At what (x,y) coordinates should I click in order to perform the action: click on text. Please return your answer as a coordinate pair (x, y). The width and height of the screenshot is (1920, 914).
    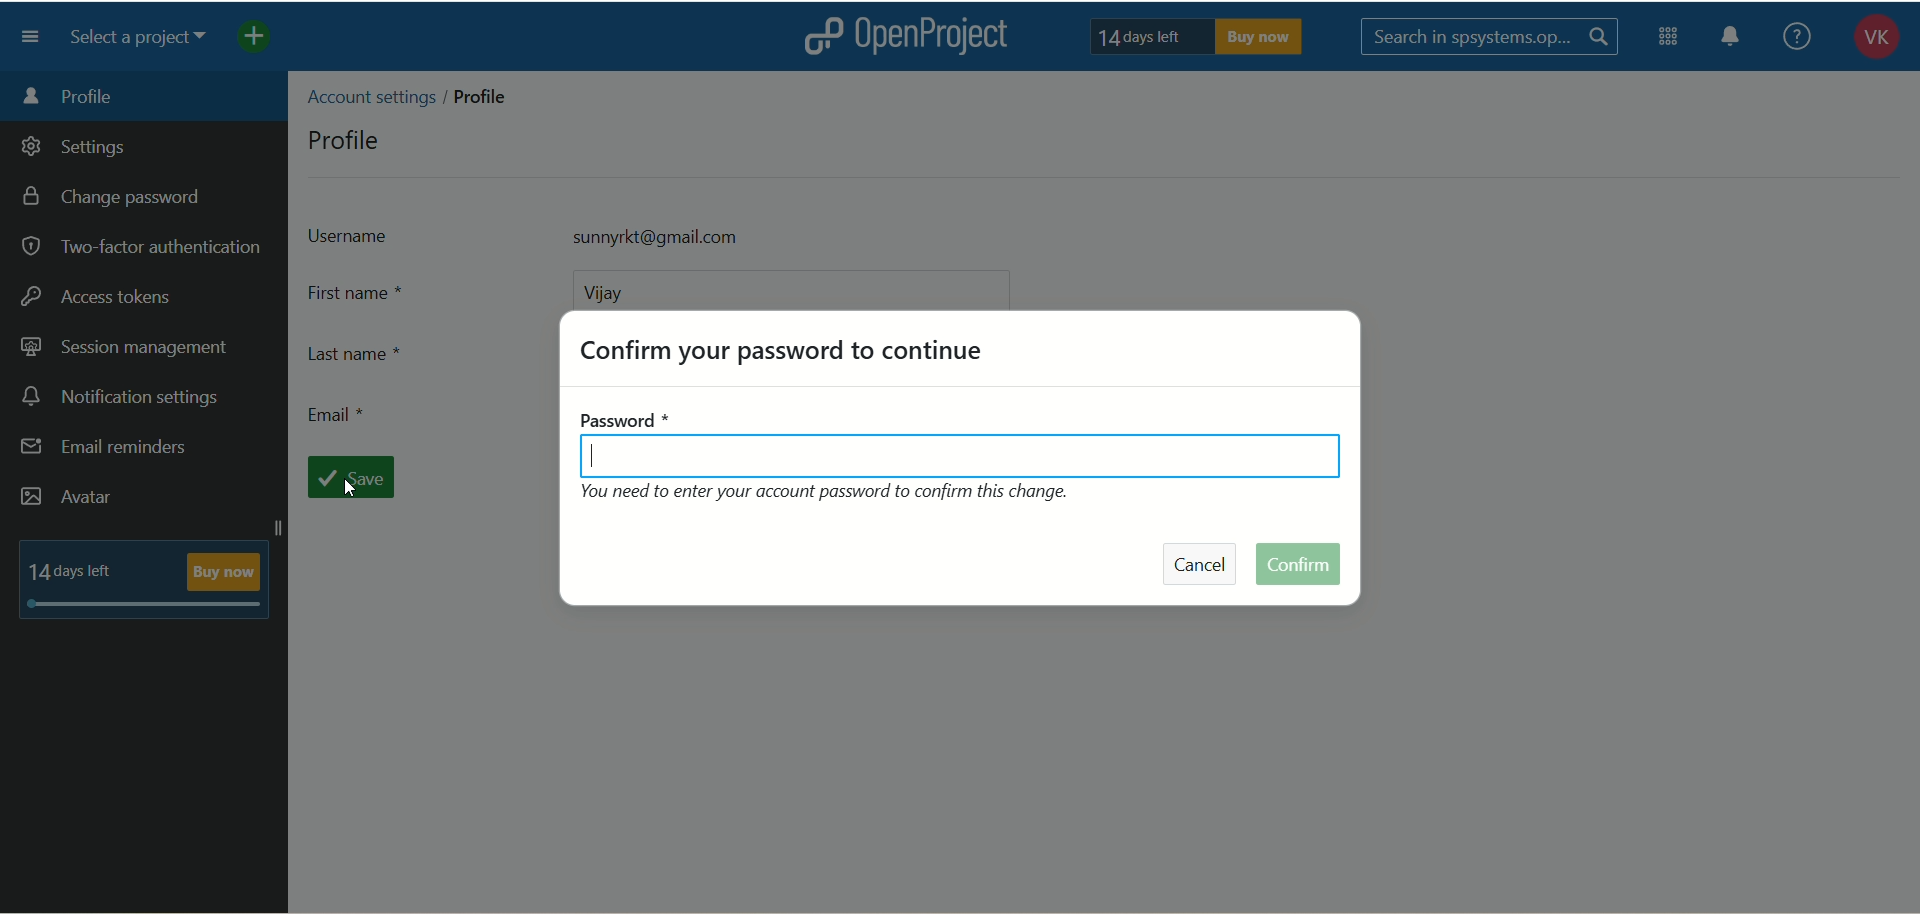
    Looking at the image, I should click on (145, 578).